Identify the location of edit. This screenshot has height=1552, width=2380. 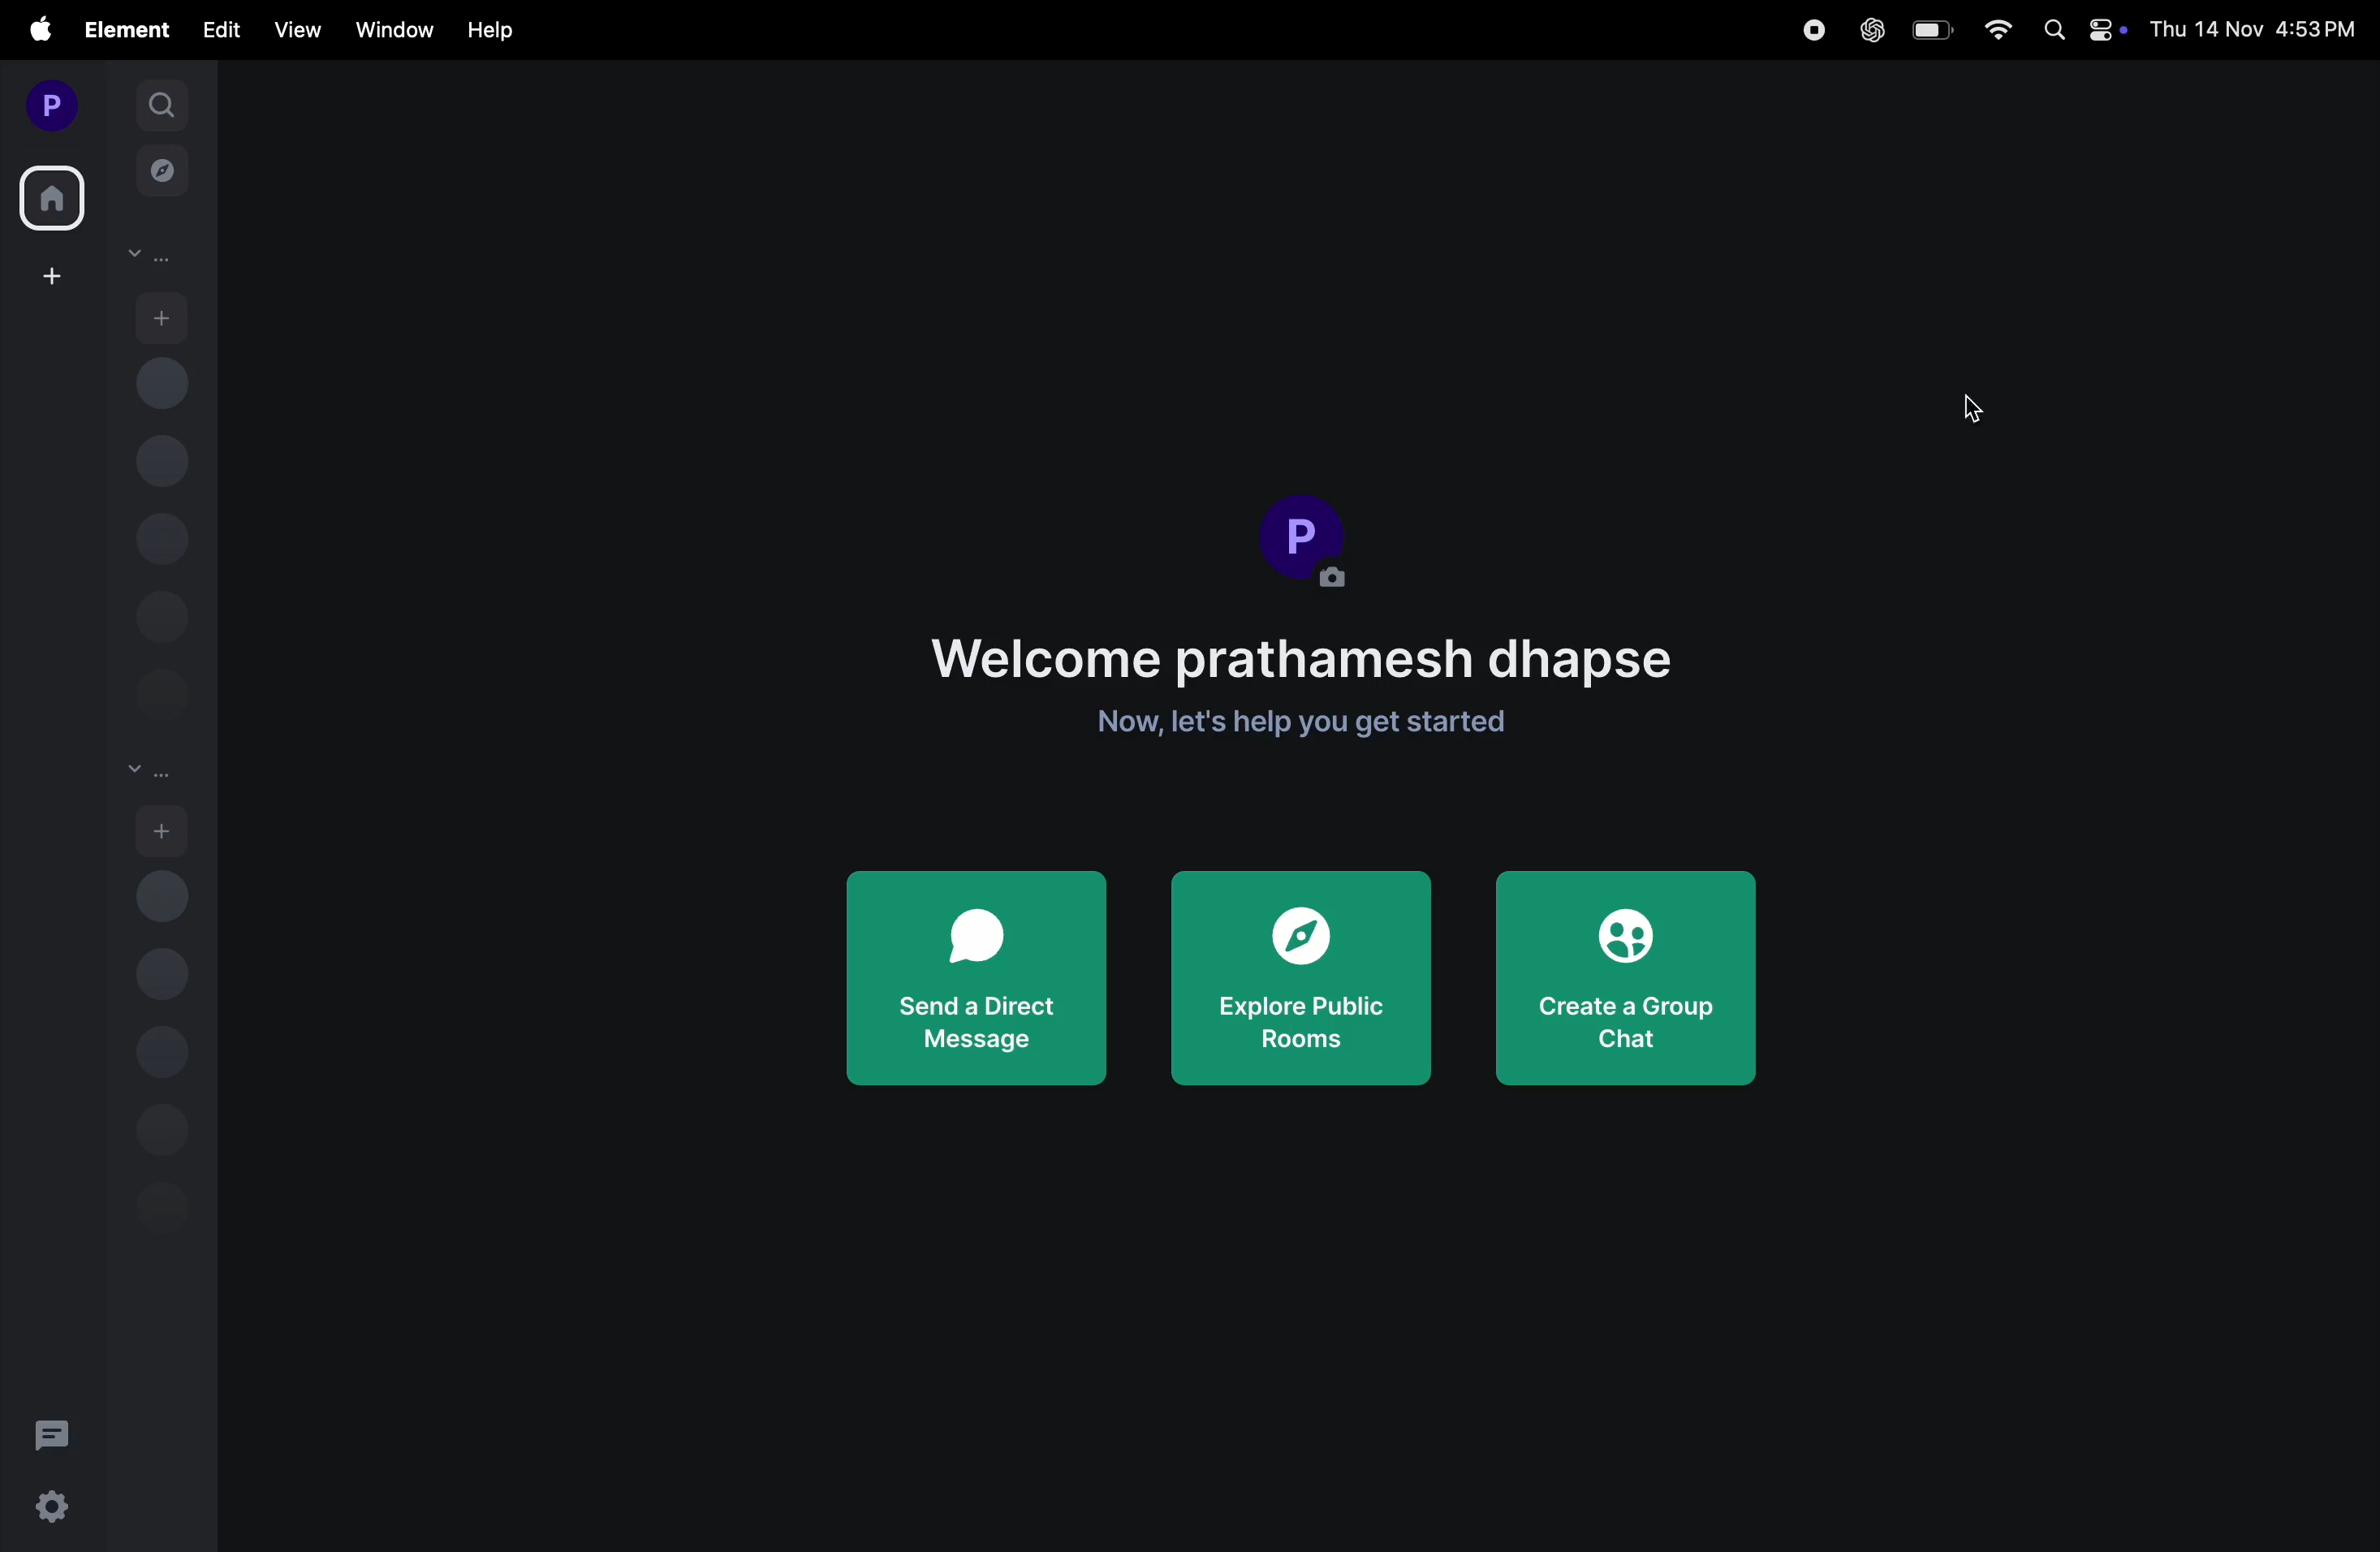
(215, 33).